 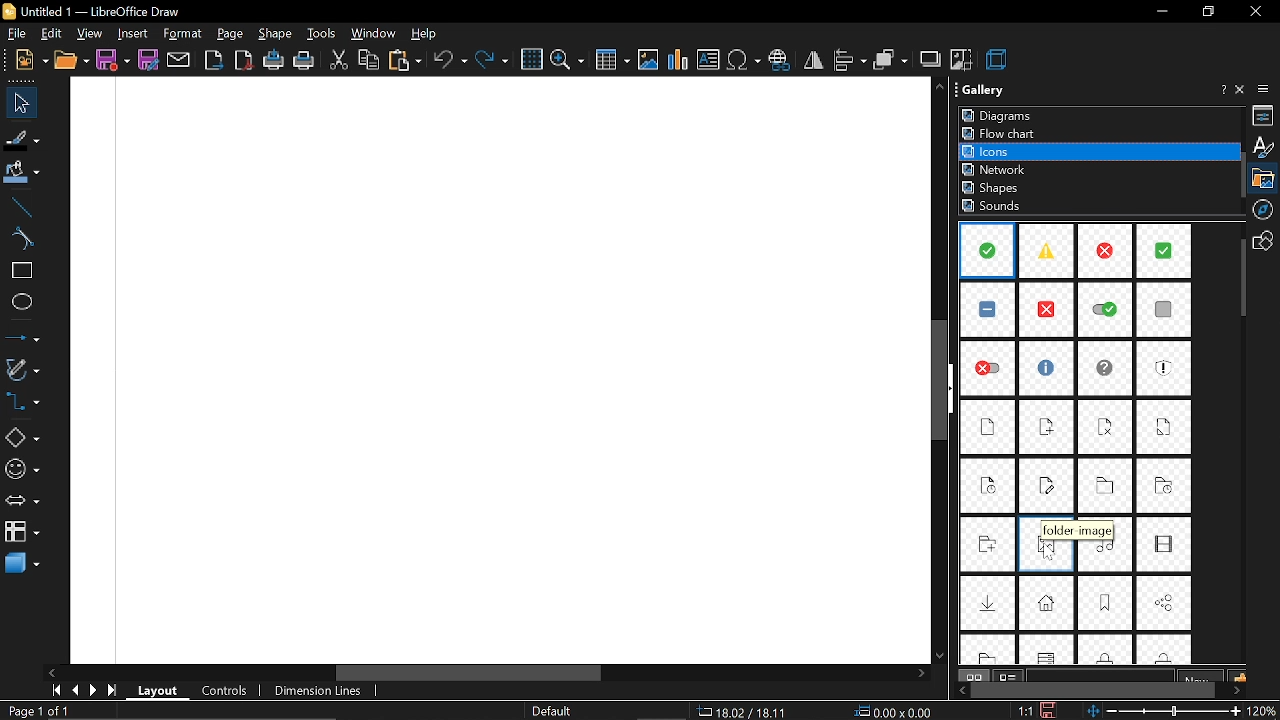 I want to click on diagrams, so click(x=1000, y=116).